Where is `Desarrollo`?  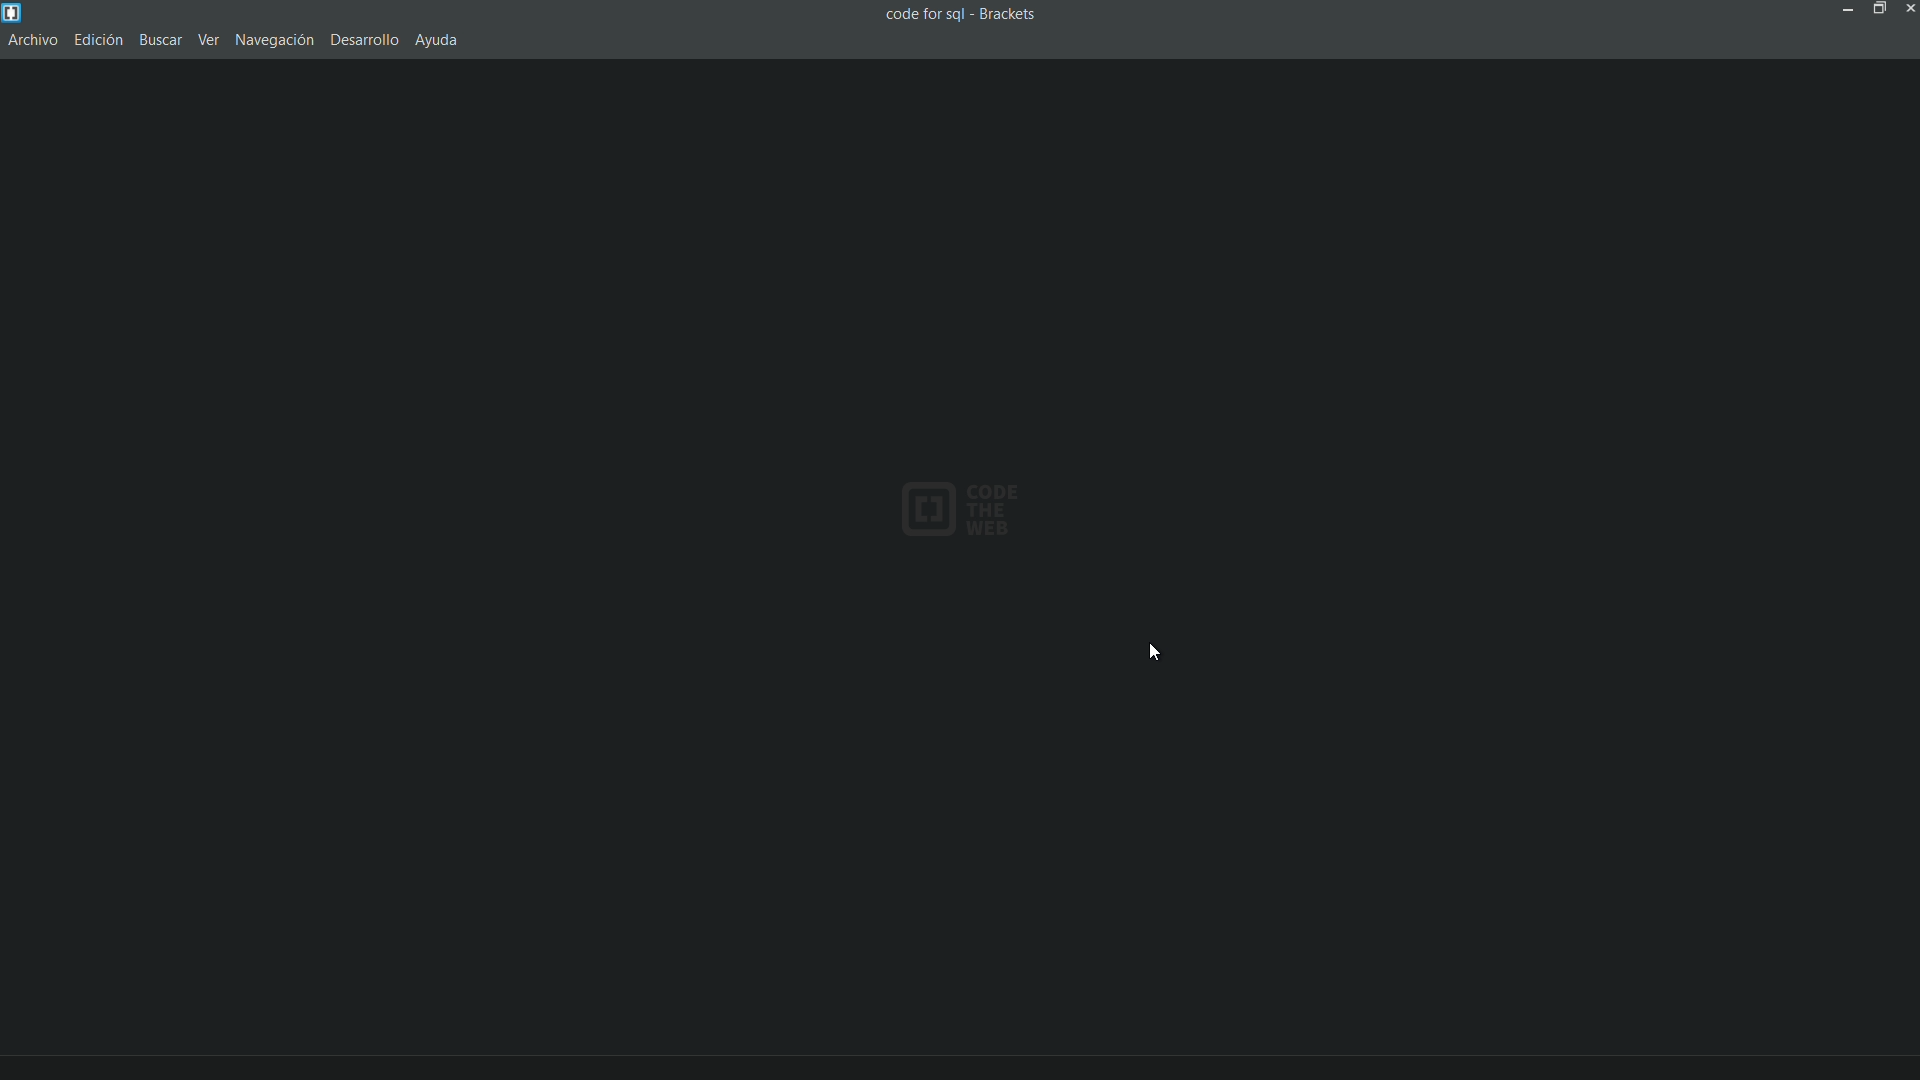 Desarrollo is located at coordinates (365, 40).